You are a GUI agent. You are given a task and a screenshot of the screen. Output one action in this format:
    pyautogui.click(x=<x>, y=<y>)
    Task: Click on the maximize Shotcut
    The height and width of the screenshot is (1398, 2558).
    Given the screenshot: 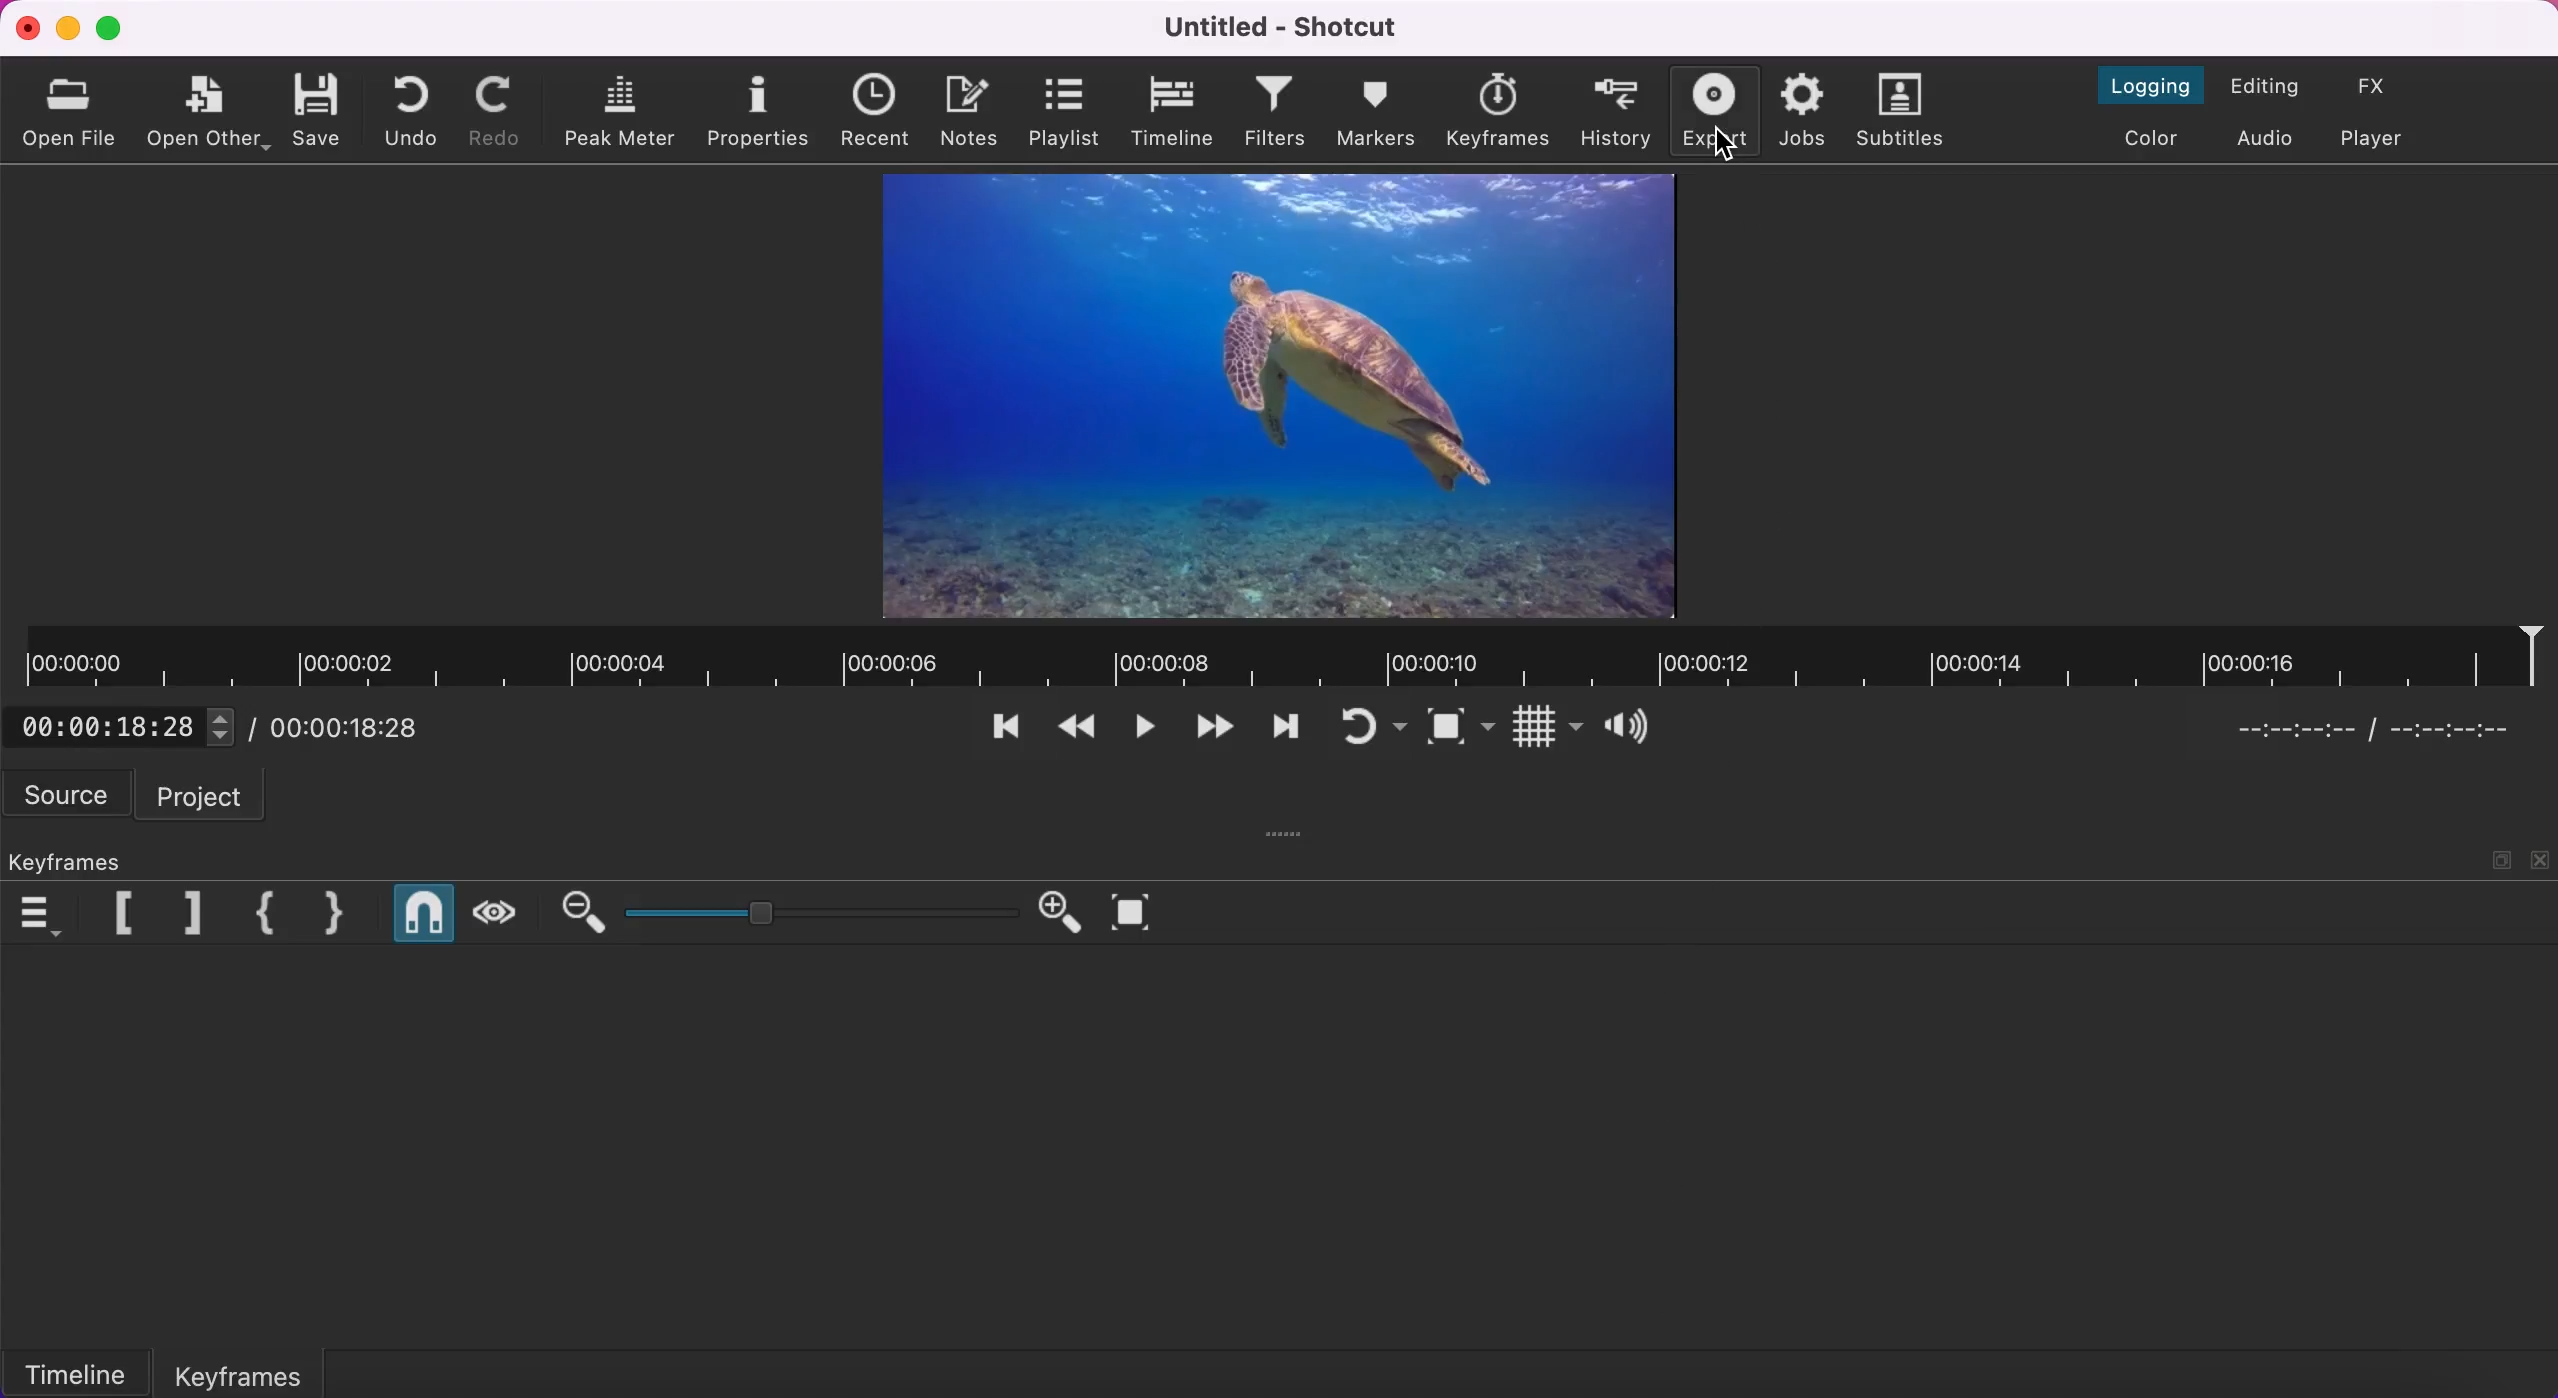 What is the action you would take?
    pyautogui.click(x=112, y=31)
    